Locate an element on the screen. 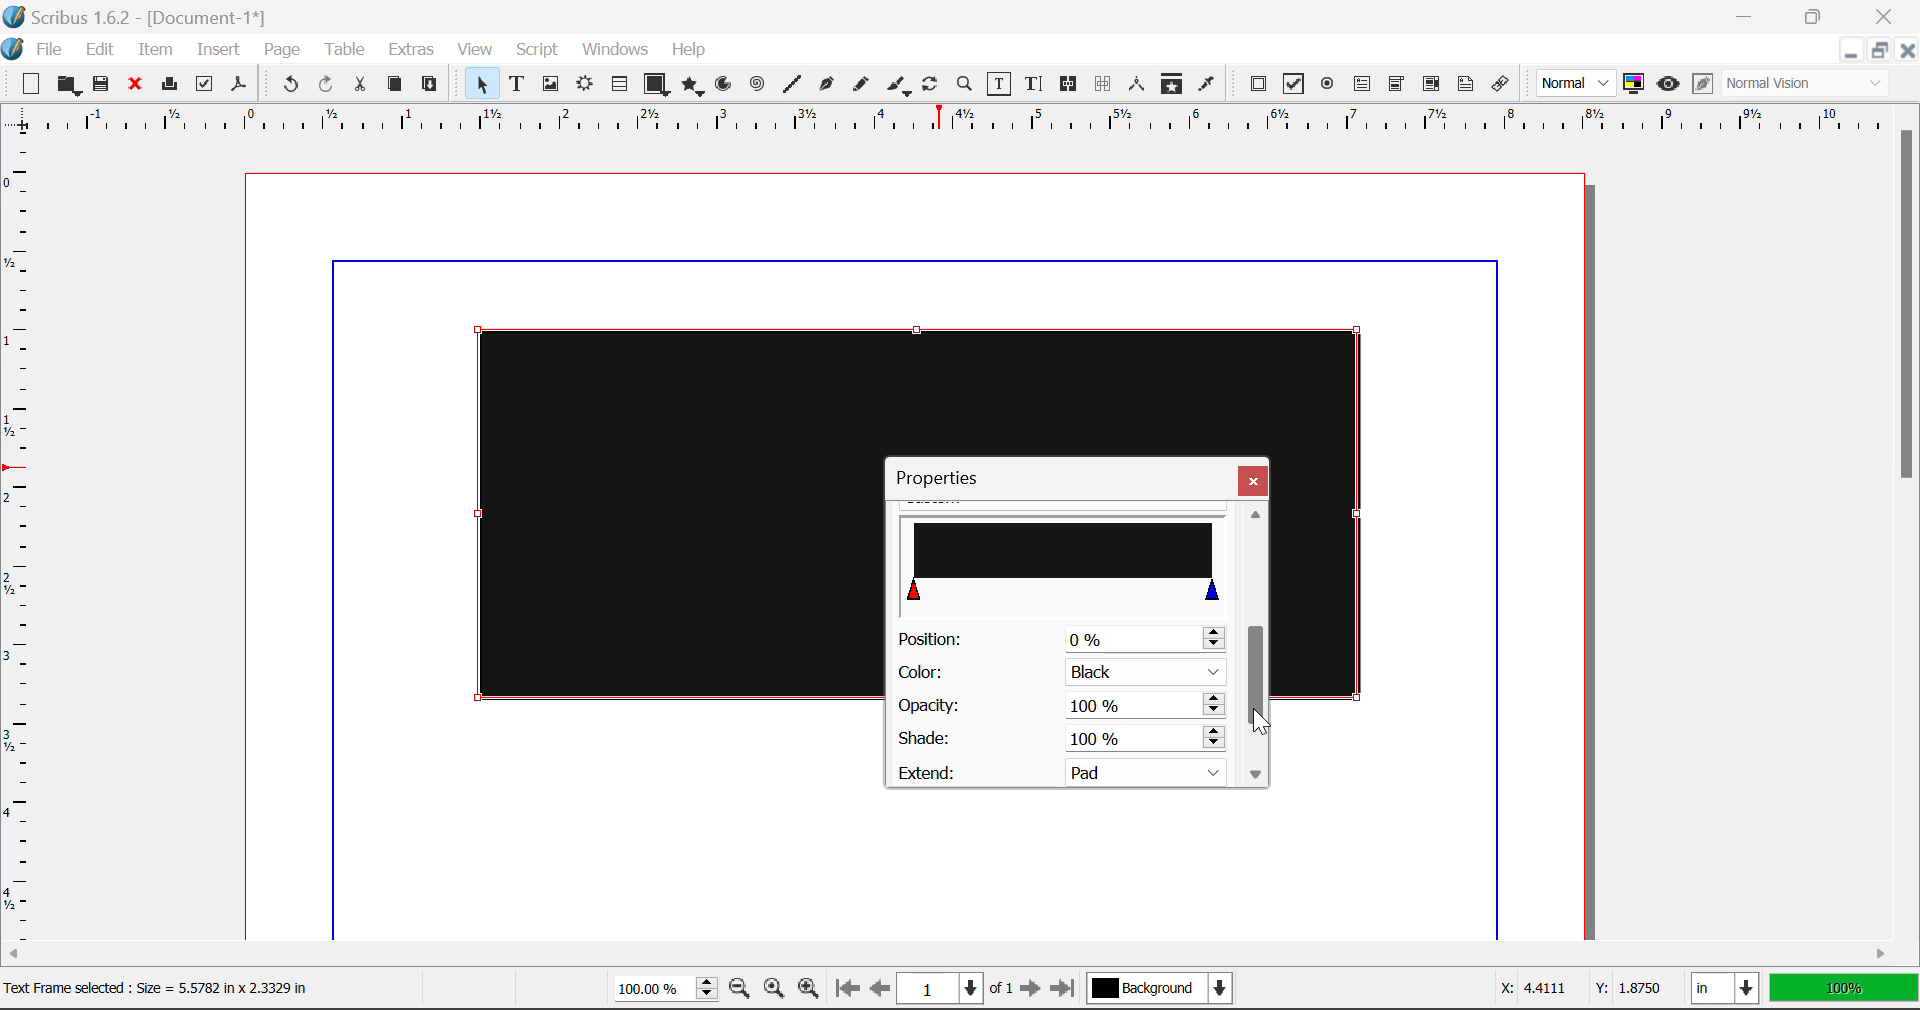 The width and height of the screenshot is (1920, 1010). Tables is located at coordinates (619, 86).